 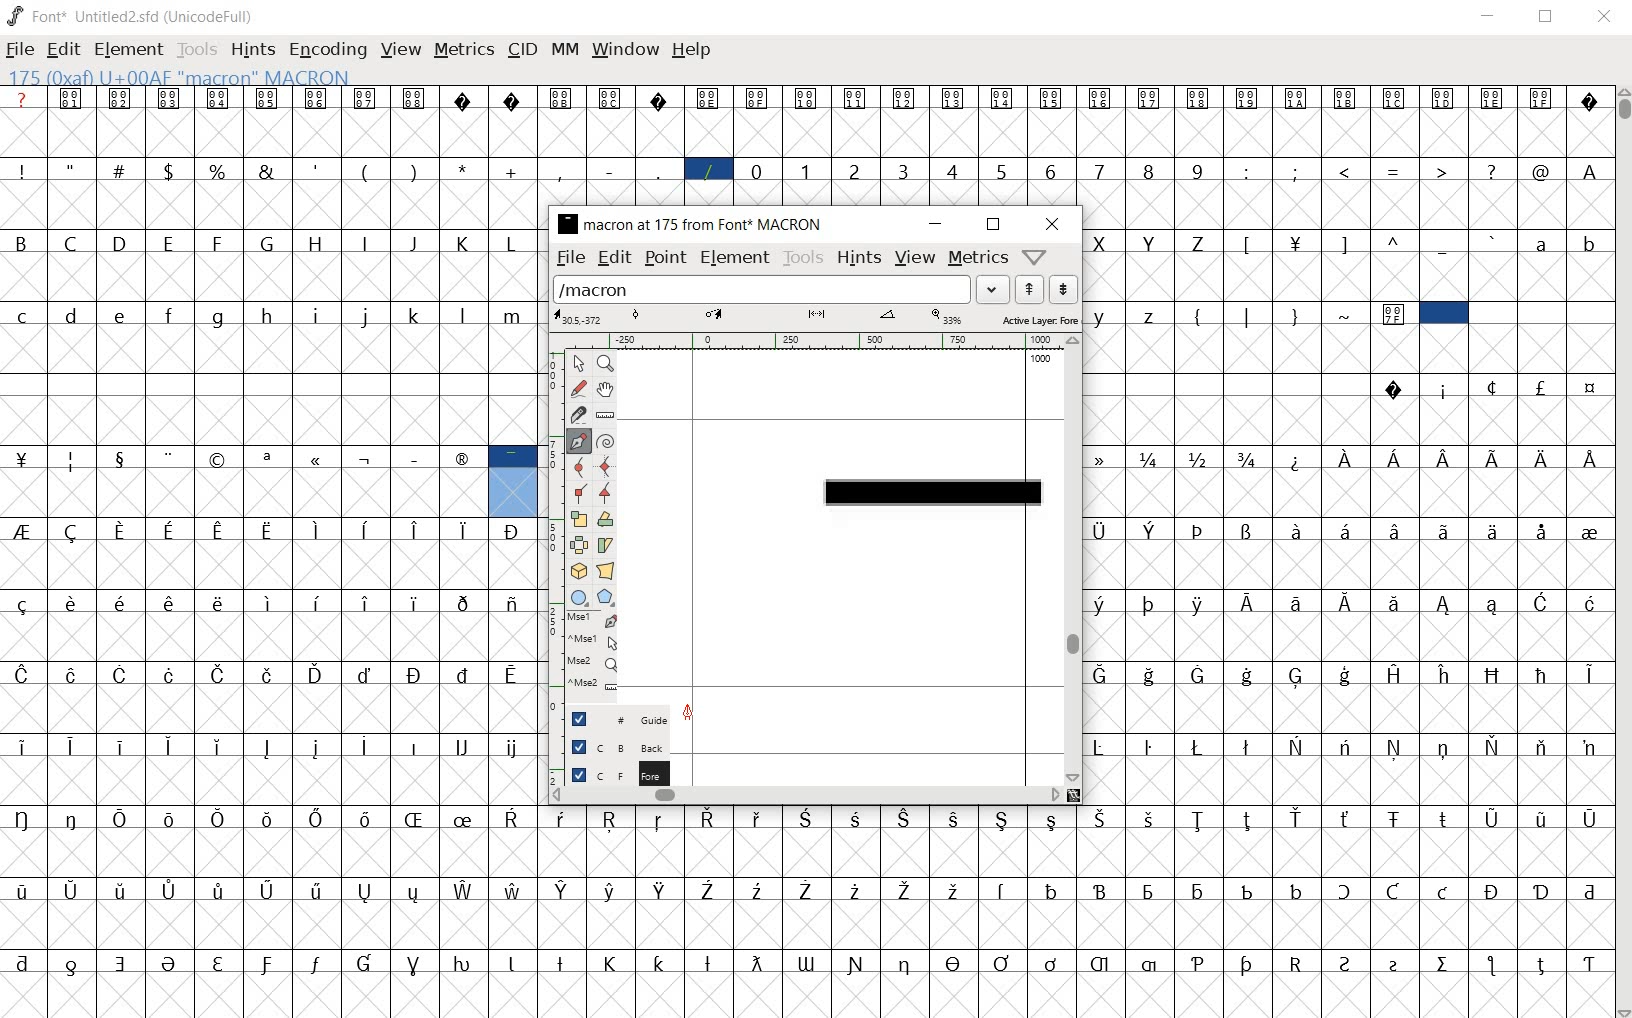 I want to click on |, so click(x=1250, y=315).